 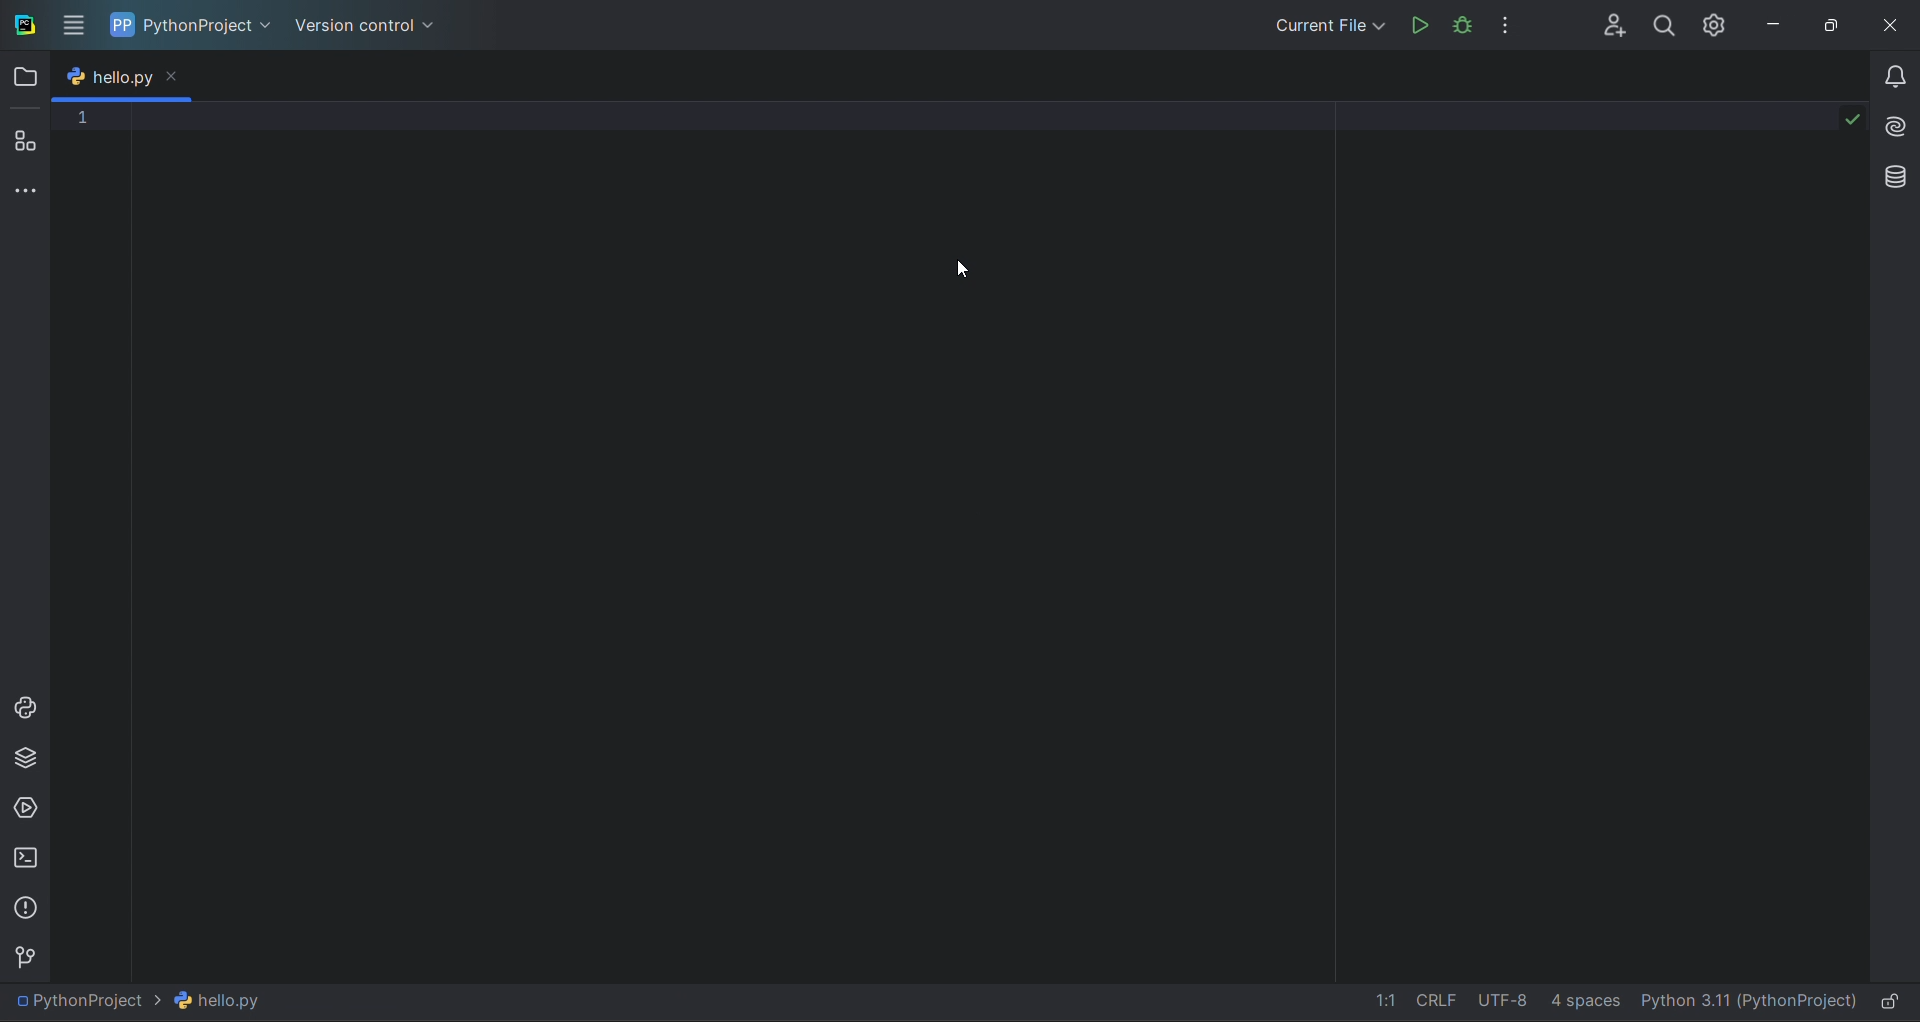 What do you see at coordinates (196, 25) in the screenshot?
I see `current project` at bounding box center [196, 25].